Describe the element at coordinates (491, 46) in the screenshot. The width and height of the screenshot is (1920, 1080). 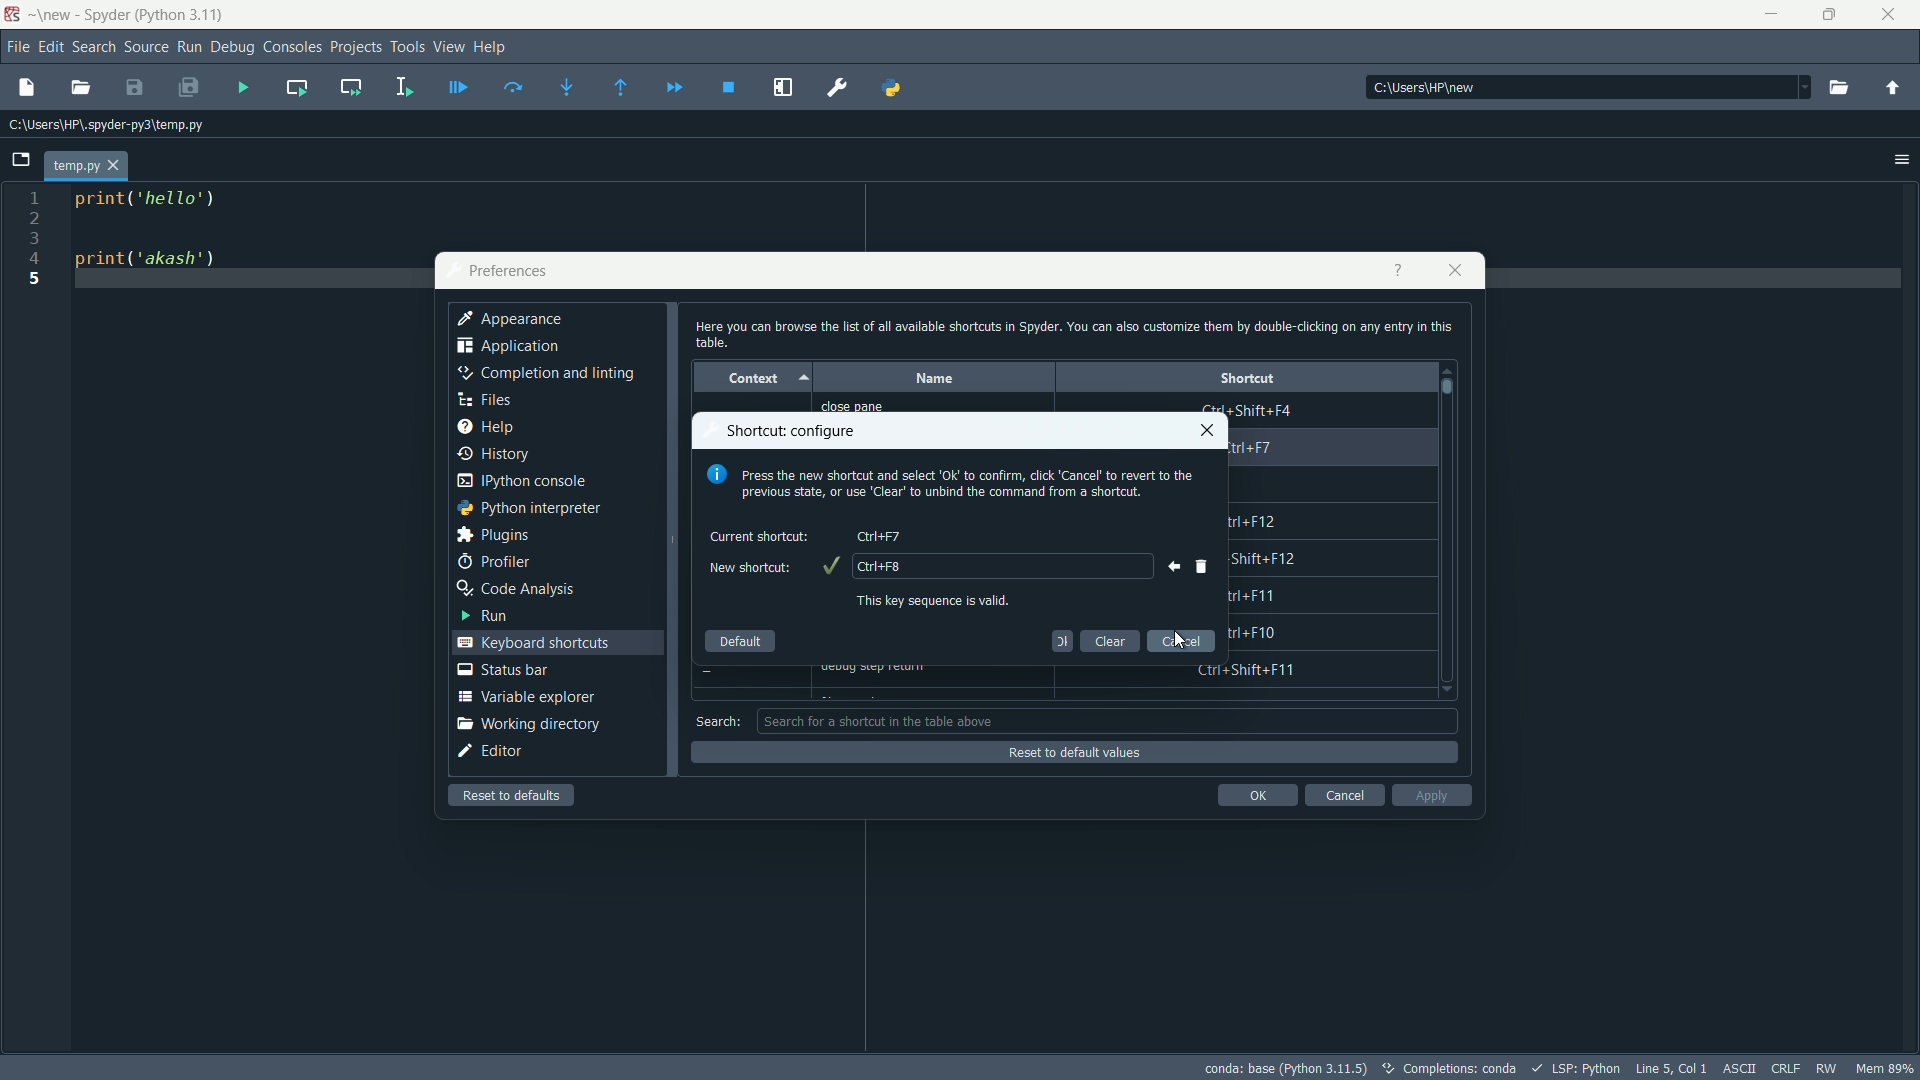
I see `help menu` at that location.